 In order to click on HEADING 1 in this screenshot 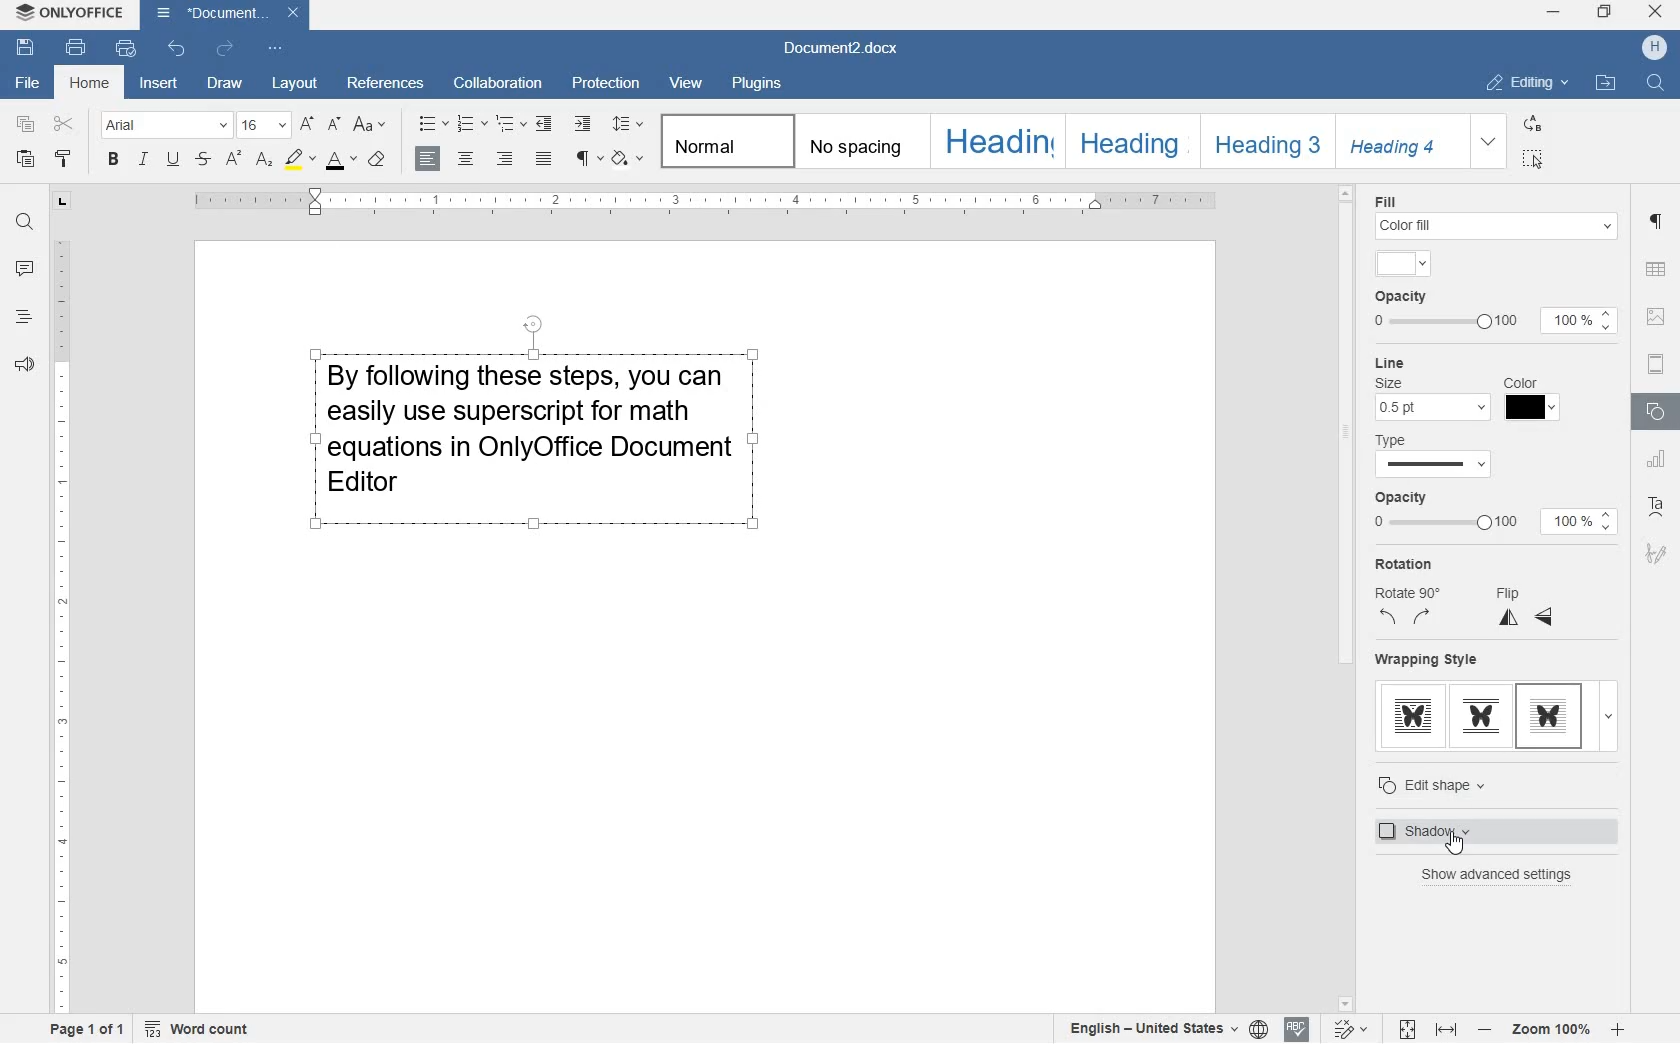, I will do `click(996, 141)`.